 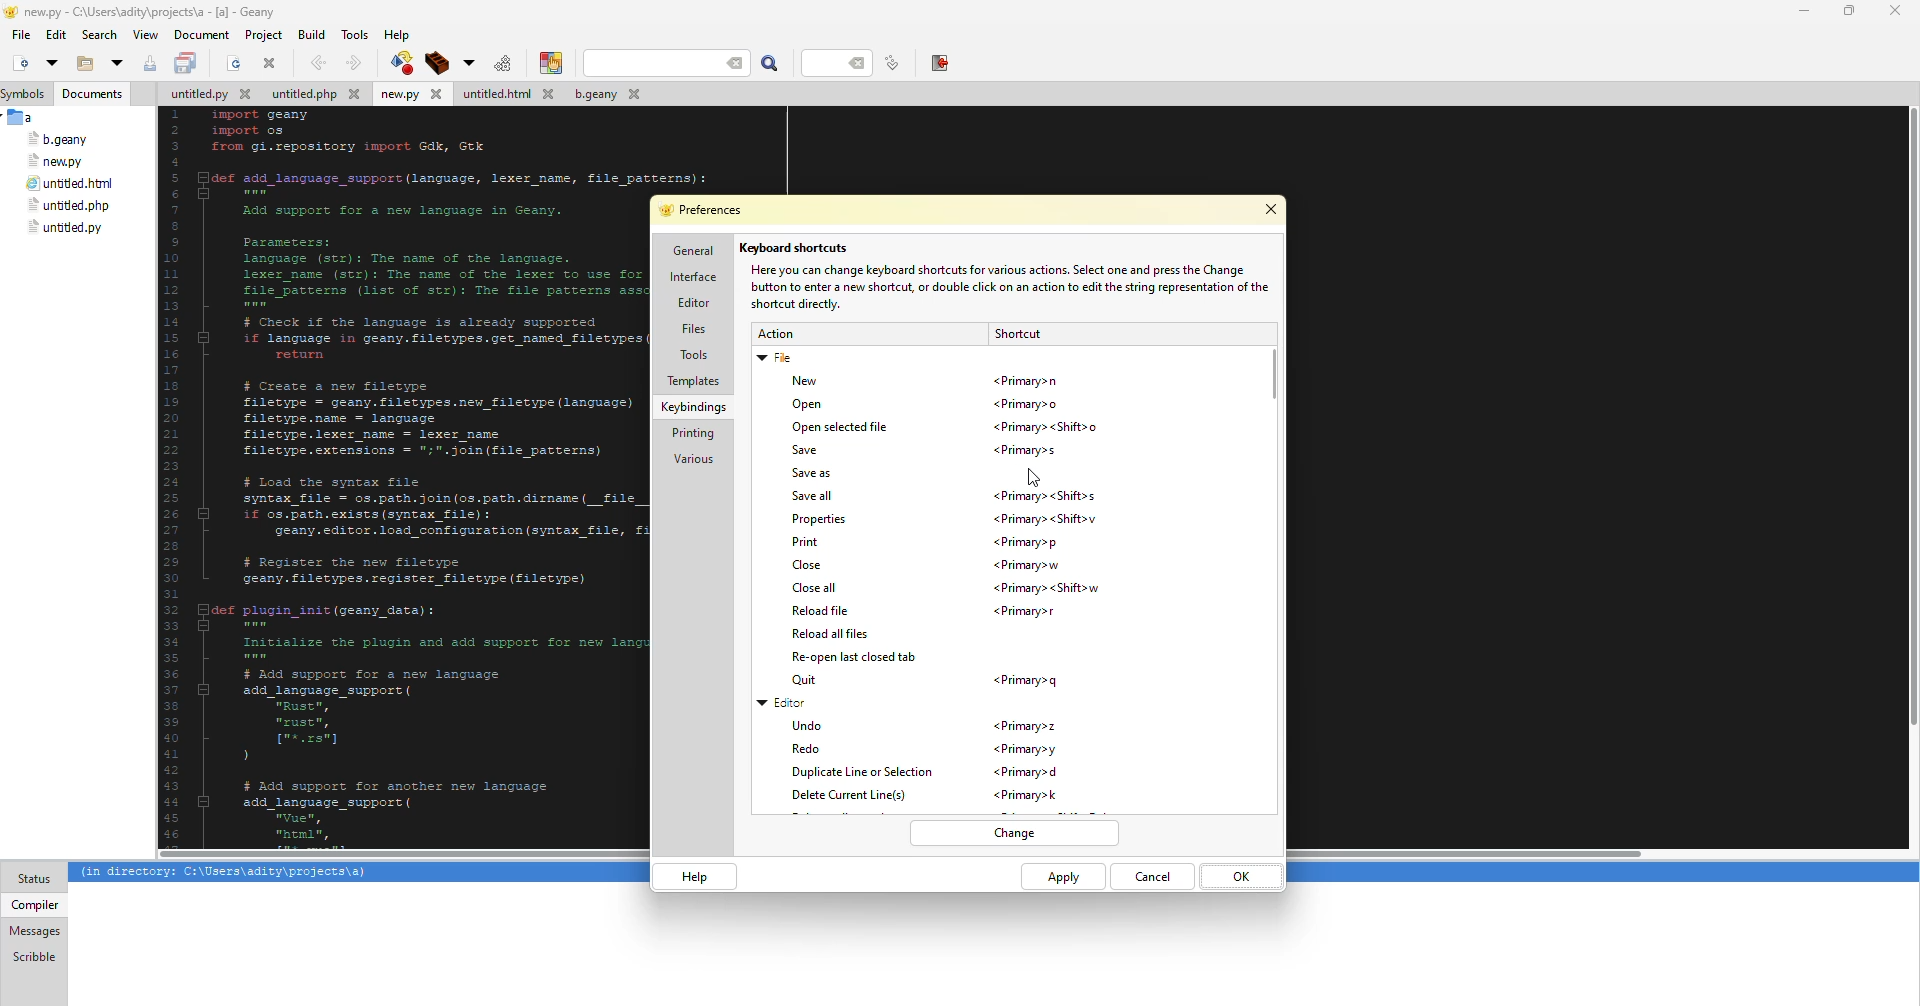 What do you see at coordinates (315, 96) in the screenshot?
I see `file` at bounding box center [315, 96].